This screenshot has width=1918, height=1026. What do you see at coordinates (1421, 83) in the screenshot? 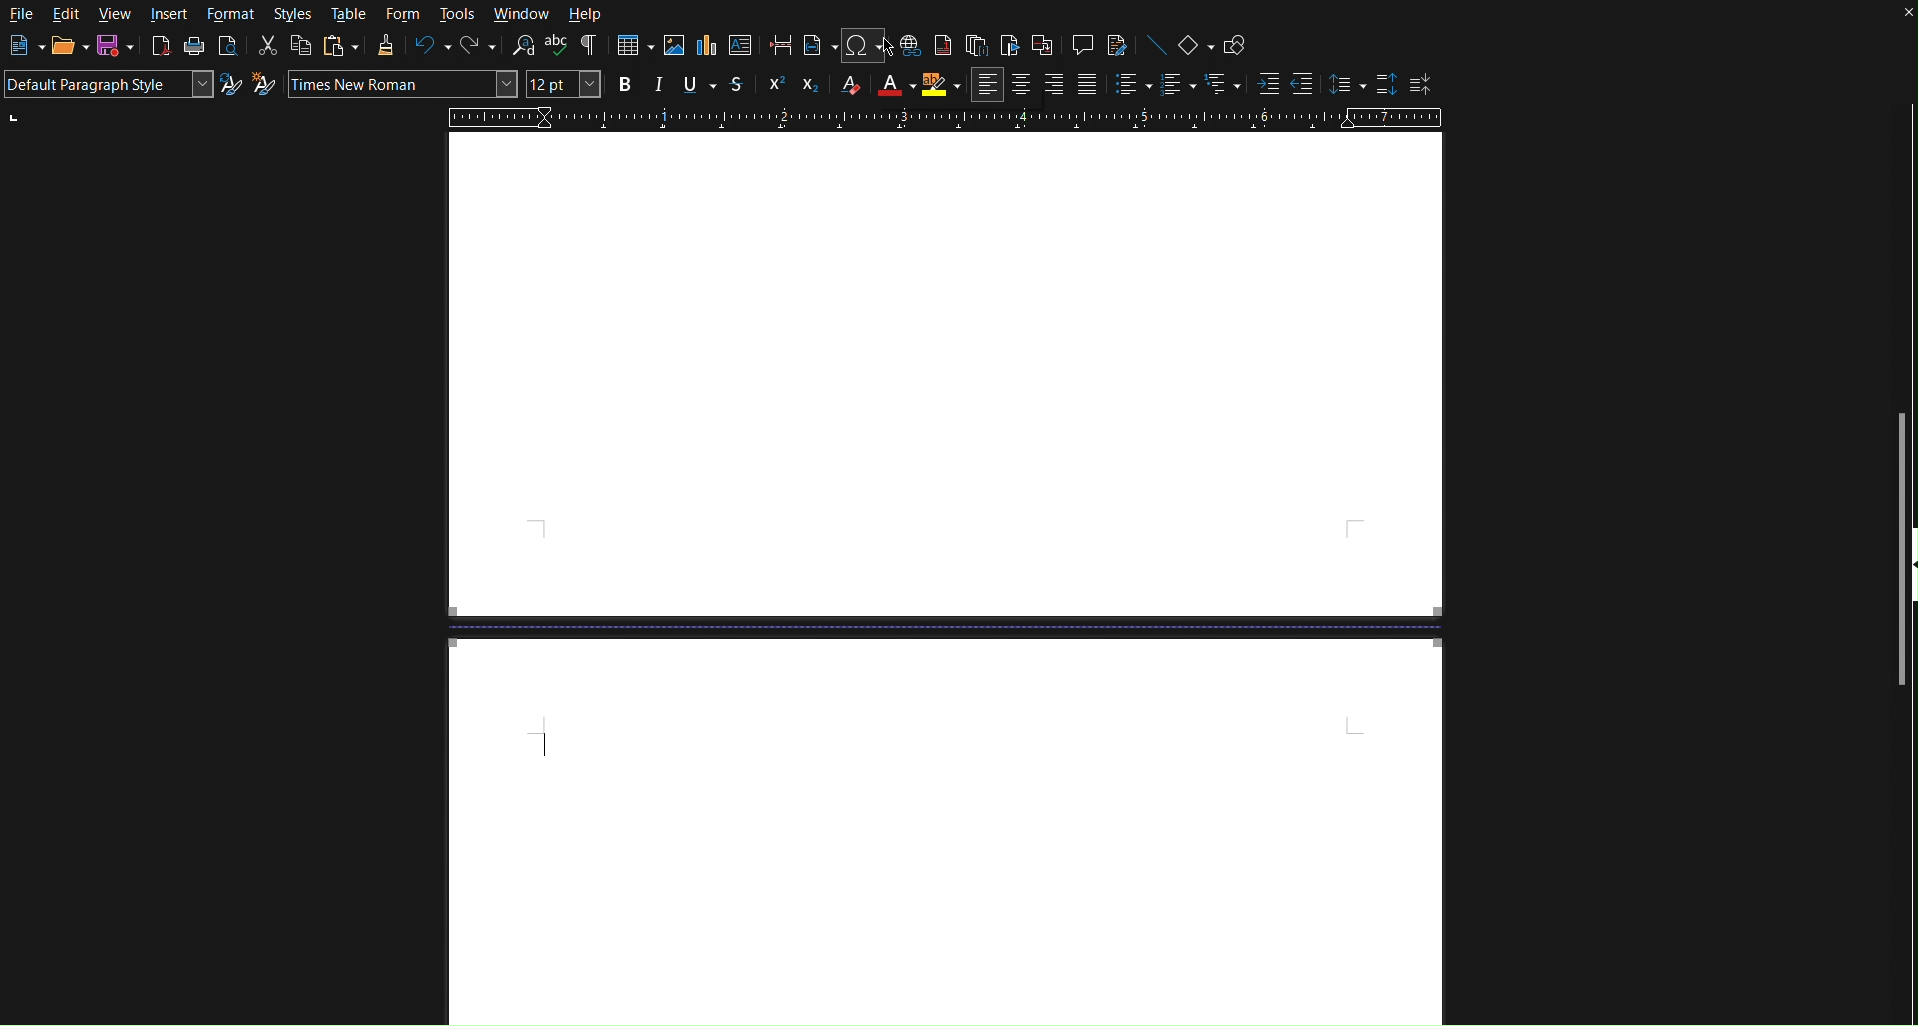
I see `Decrease Paragraph Spacing` at bounding box center [1421, 83].